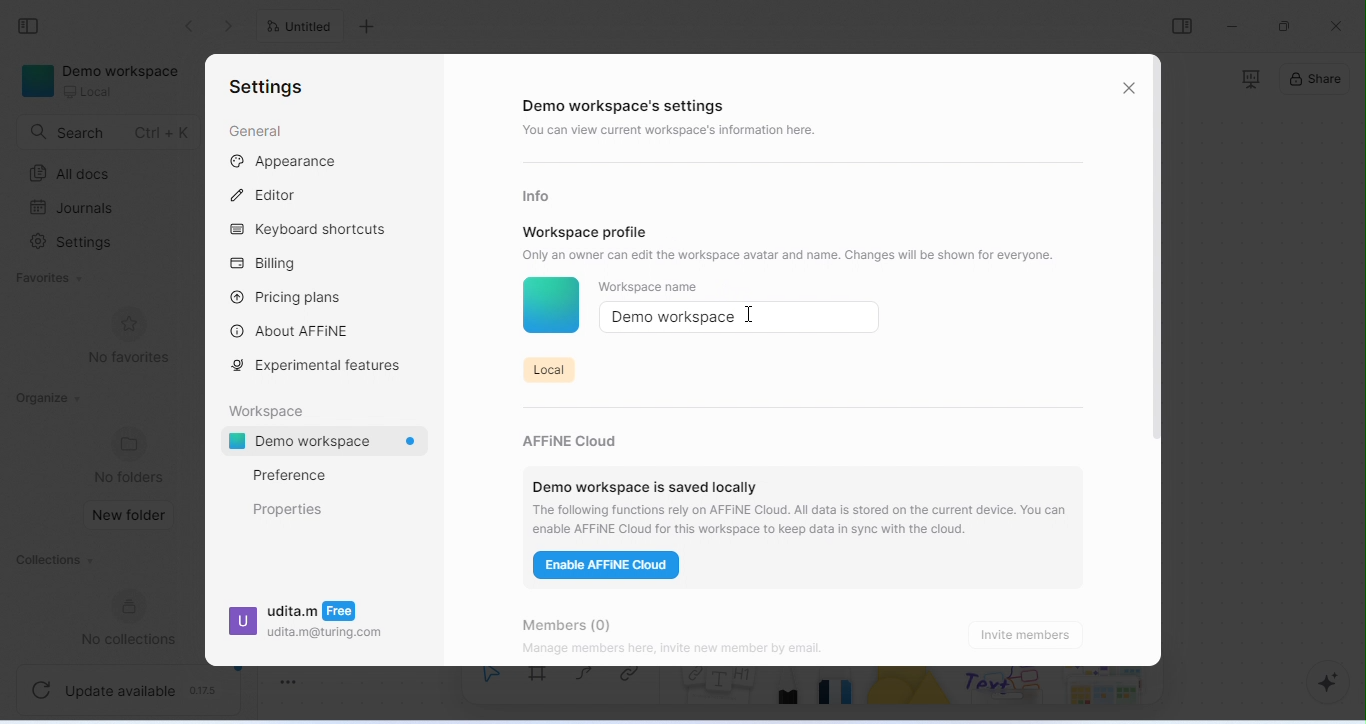 The width and height of the screenshot is (1366, 724). Describe the element at coordinates (131, 516) in the screenshot. I see `new folder` at that location.